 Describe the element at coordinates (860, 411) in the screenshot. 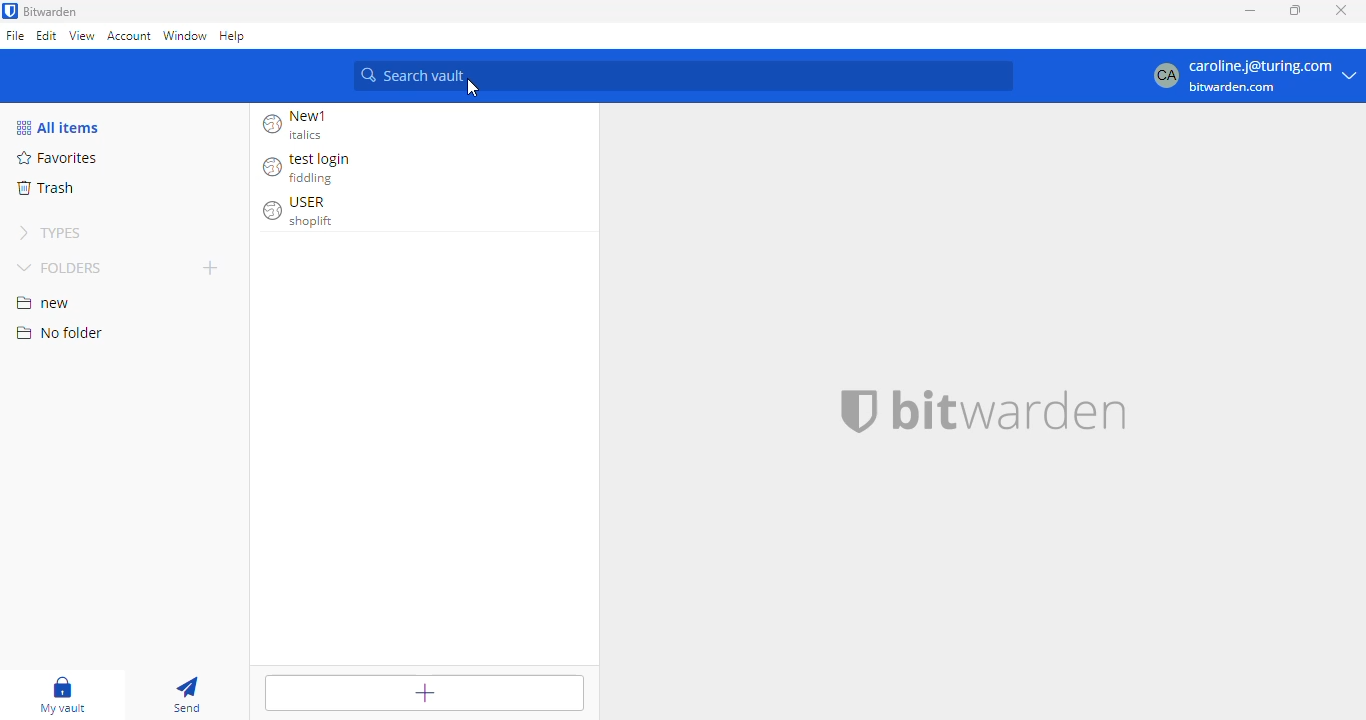

I see `logo` at that location.